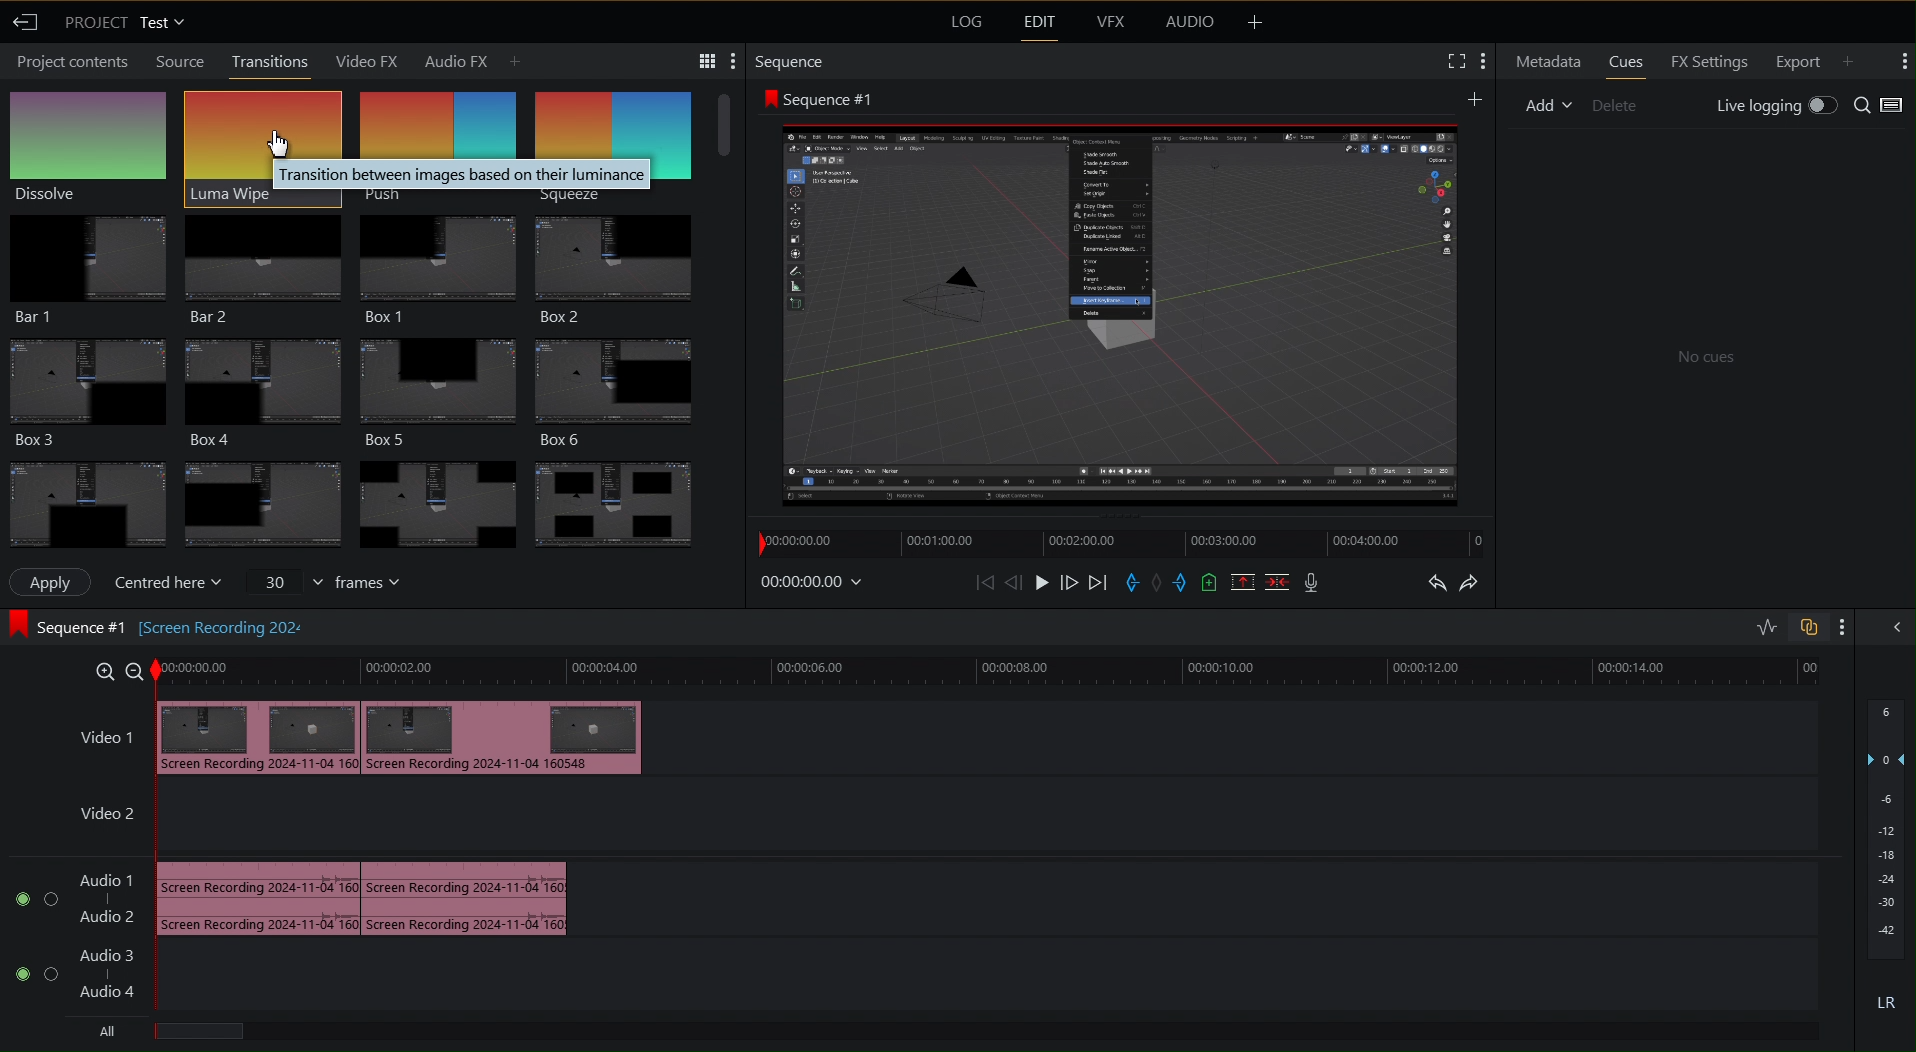 The width and height of the screenshot is (1916, 1052). I want to click on No cues, so click(1702, 354).